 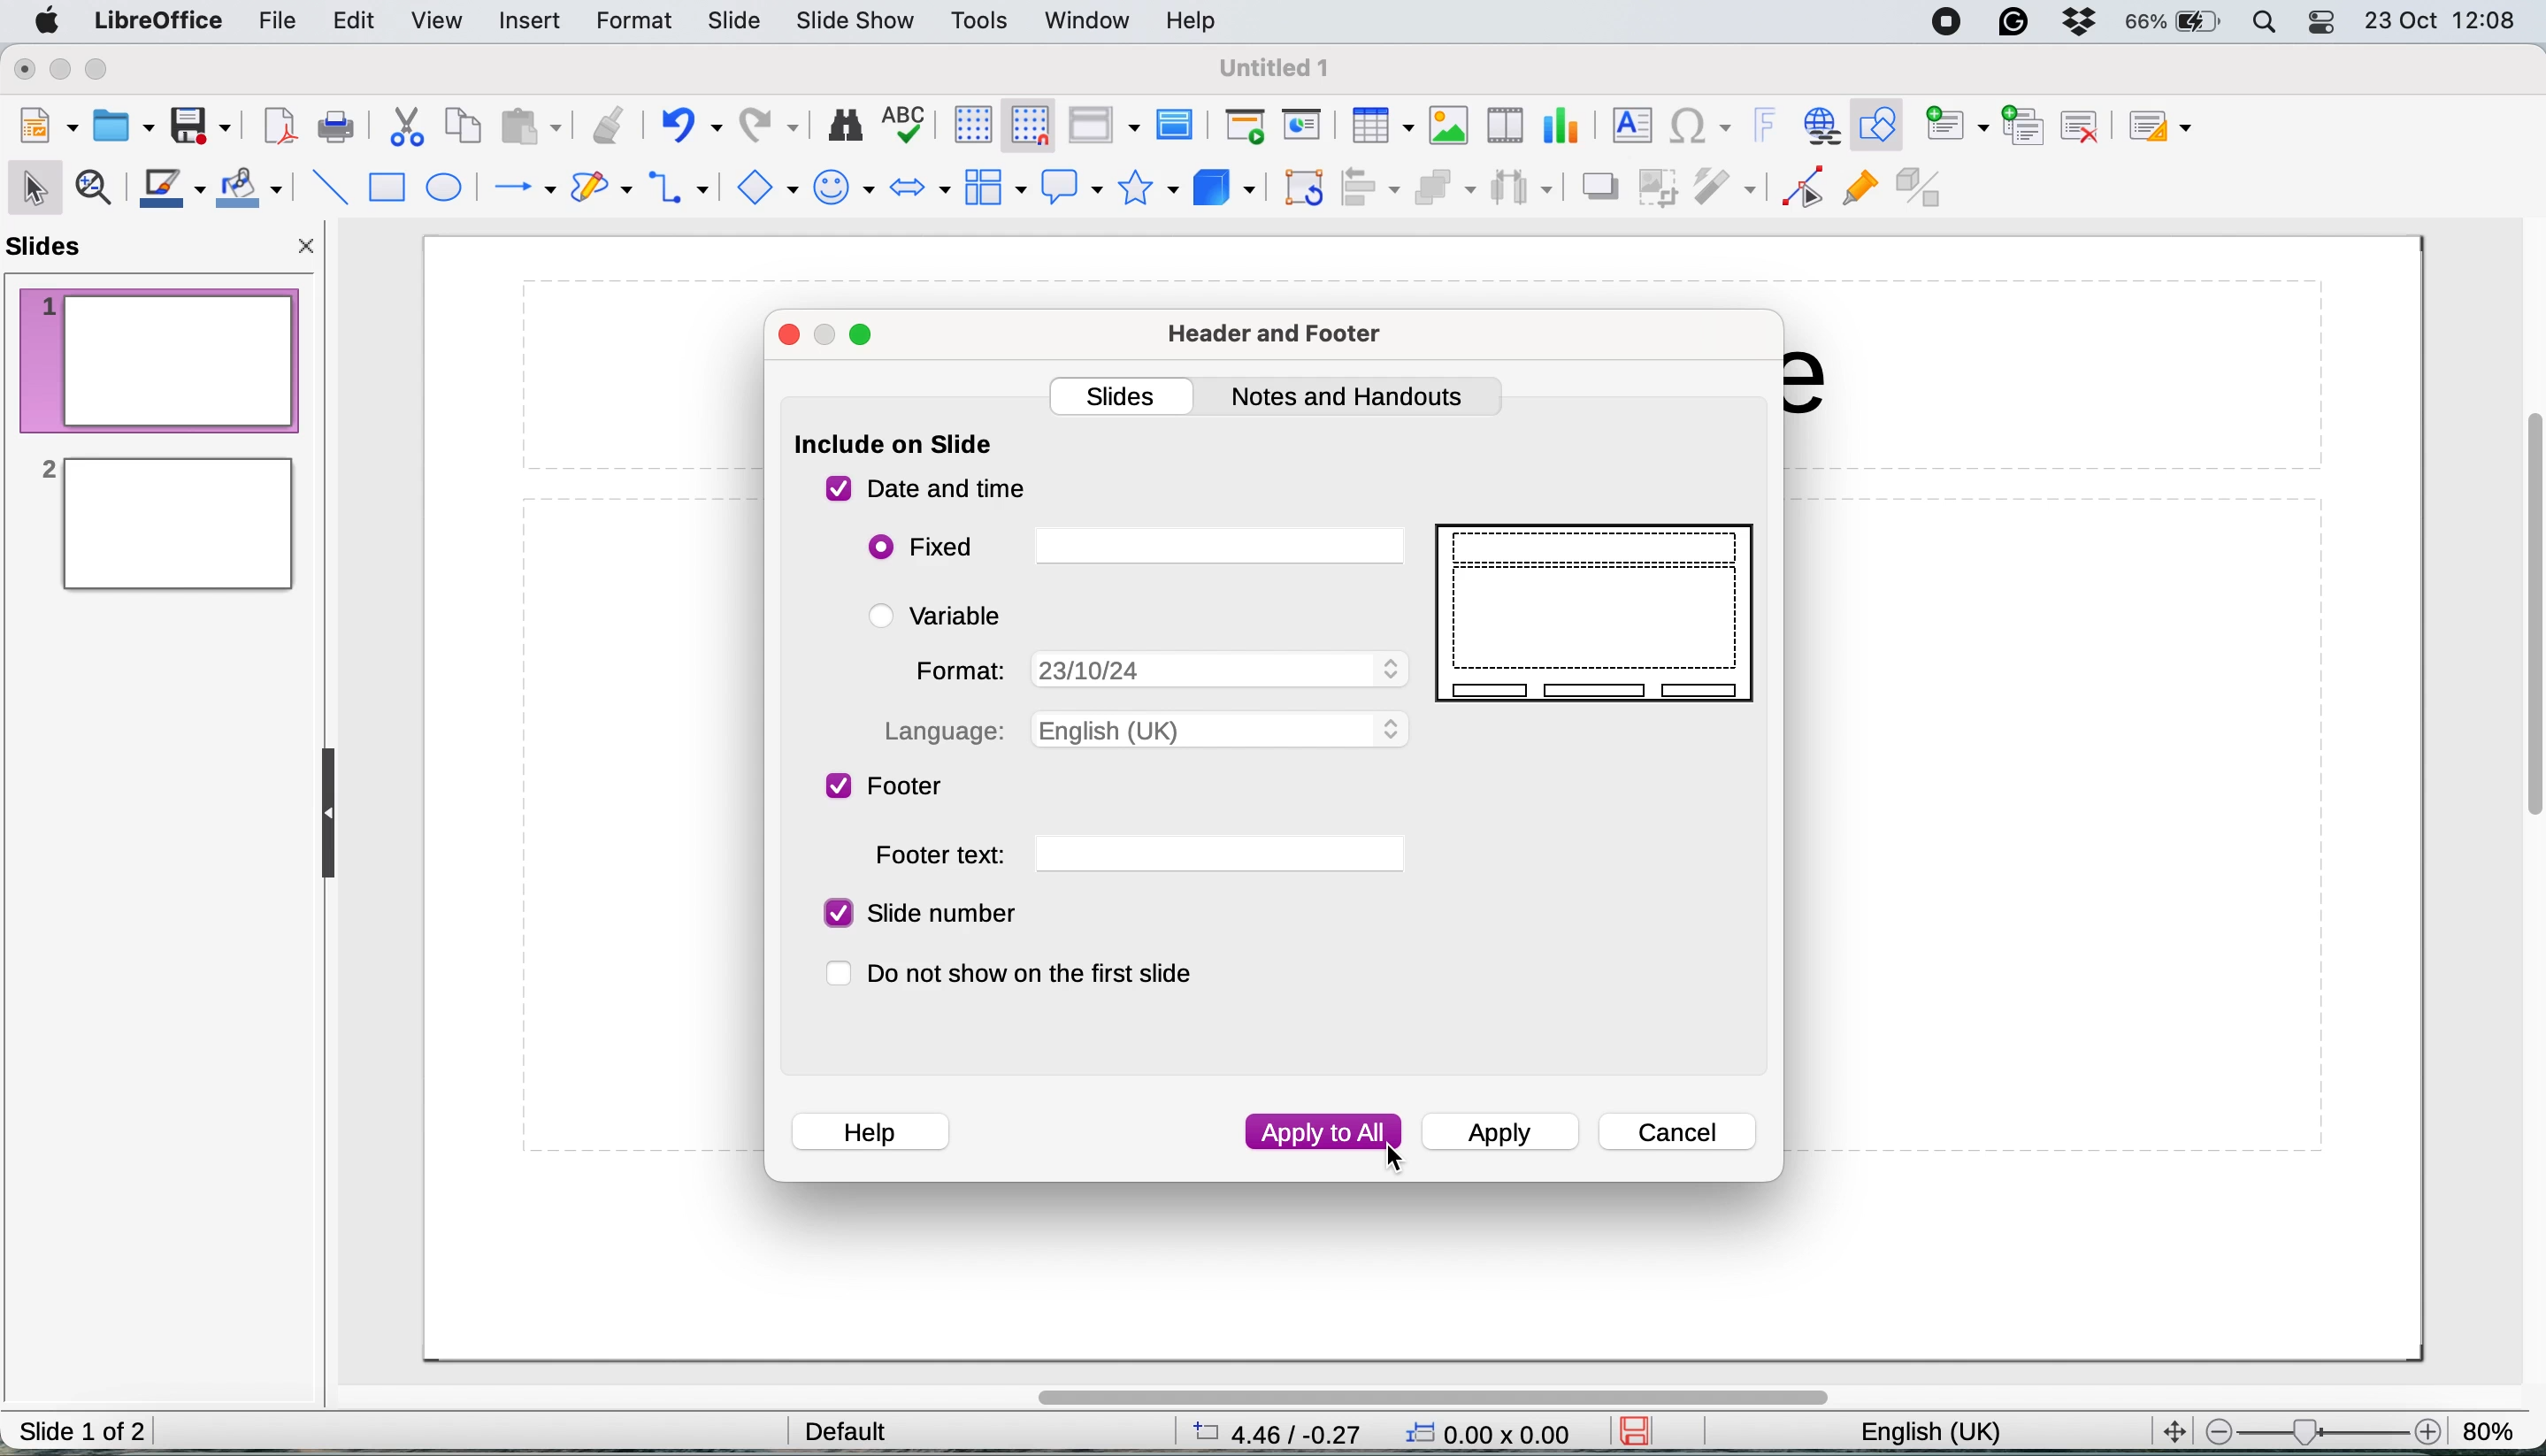 What do you see at coordinates (858, 24) in the screenshot?
I see `slide show` at bounding box center [858, 24].